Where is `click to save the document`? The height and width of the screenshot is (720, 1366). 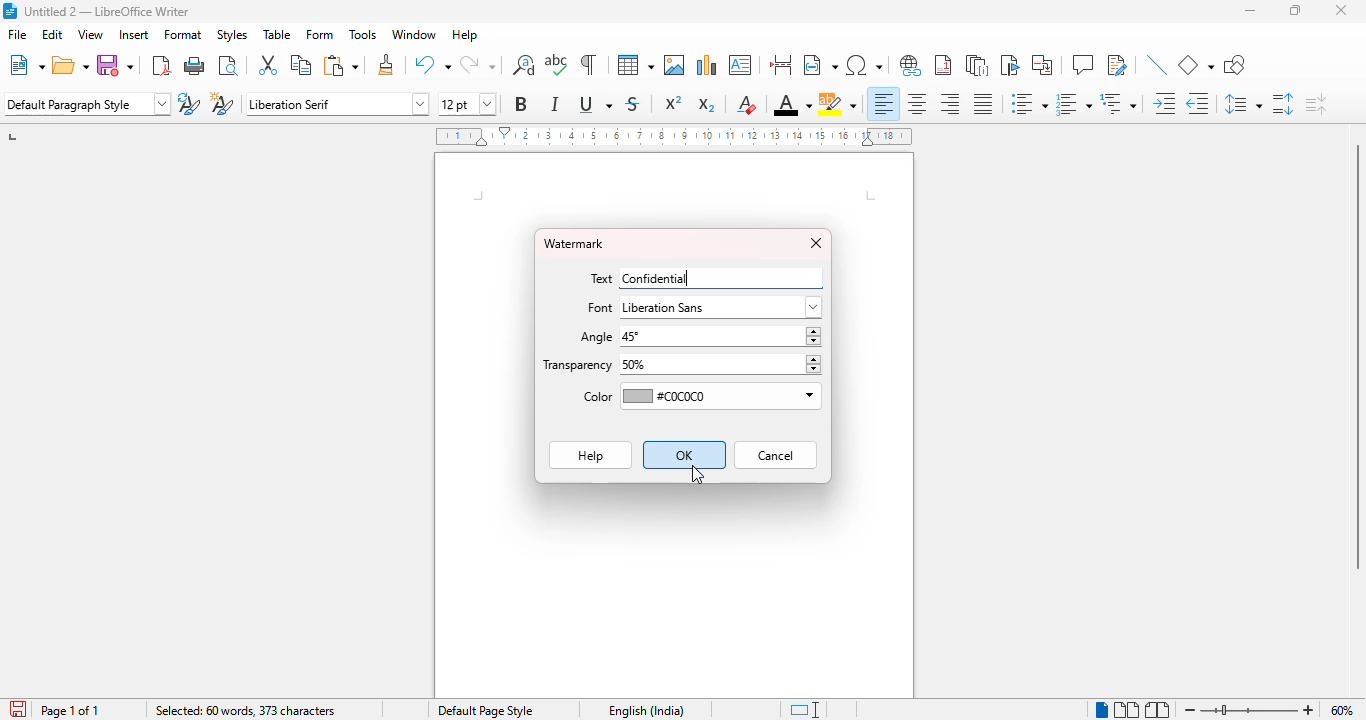
click to save the document is located at coordinates (18, 709).